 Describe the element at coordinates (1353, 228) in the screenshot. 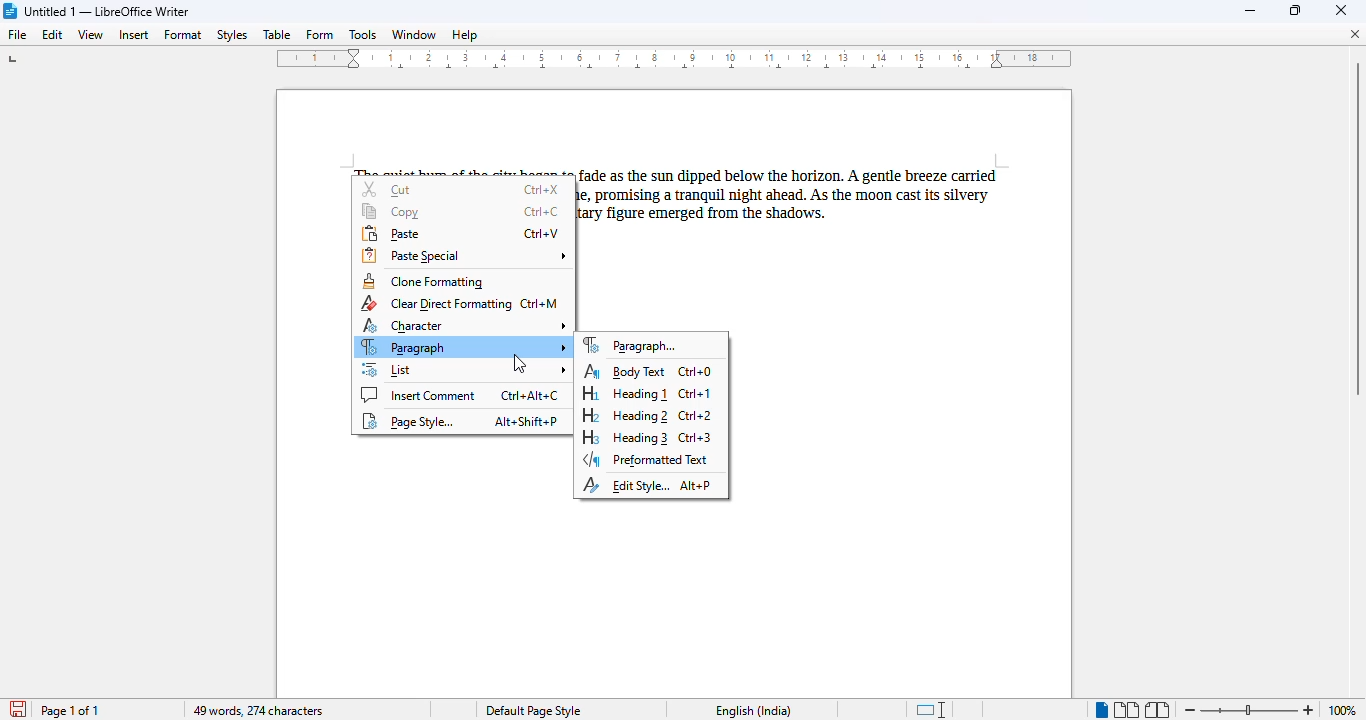

I see `vertical scroll bar` at that location.